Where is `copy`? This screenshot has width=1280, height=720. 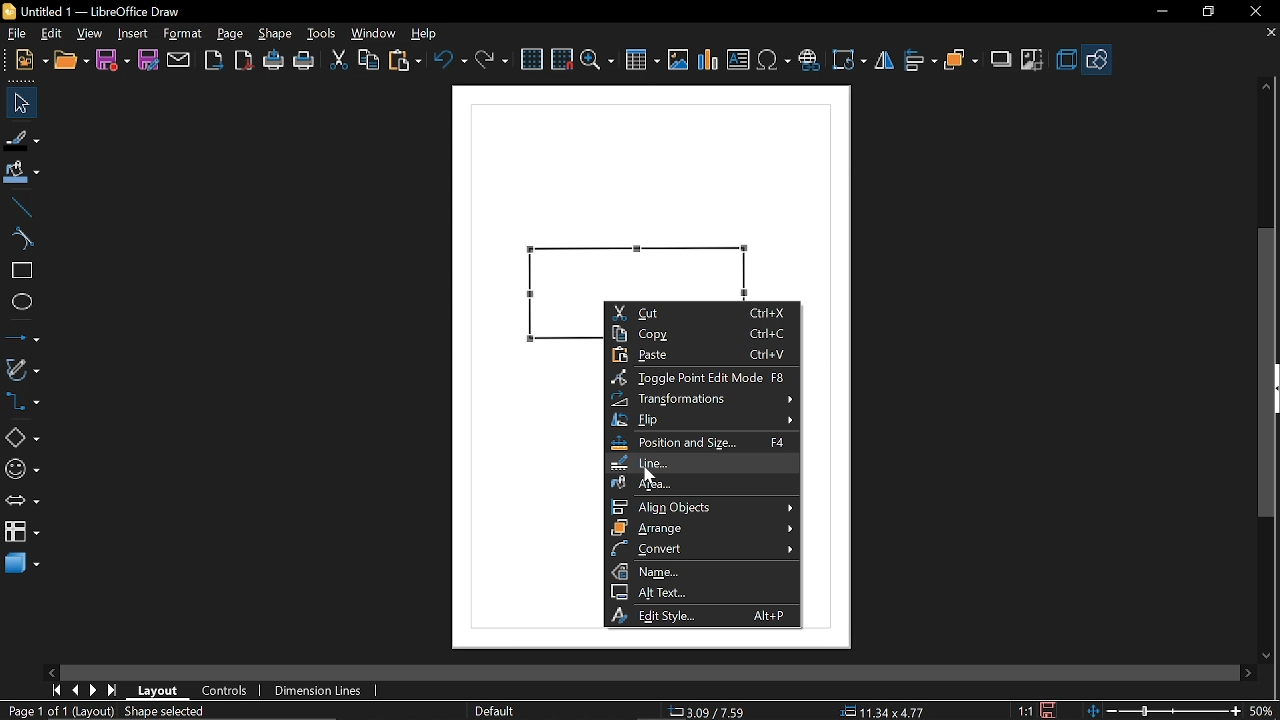 copy is located at coordinates (370, 60).